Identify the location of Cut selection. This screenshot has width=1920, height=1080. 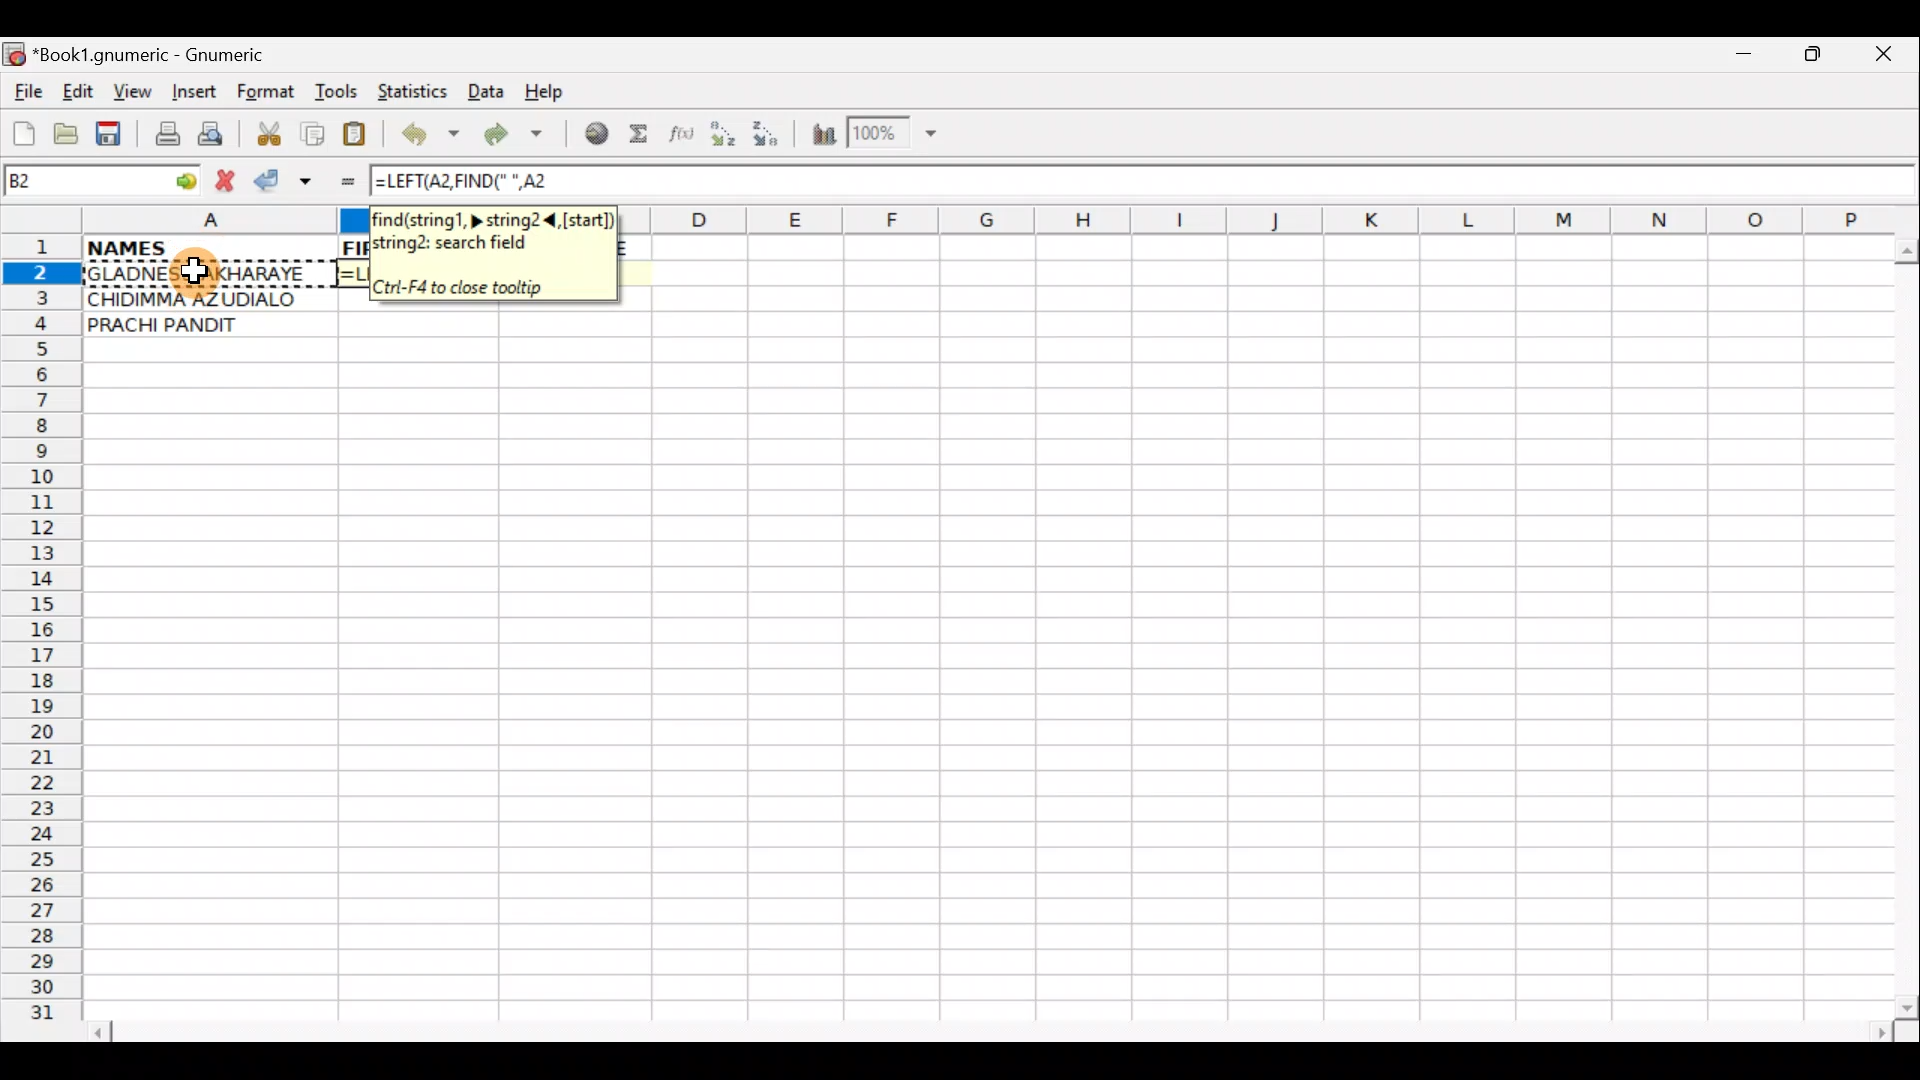
(268, 131).